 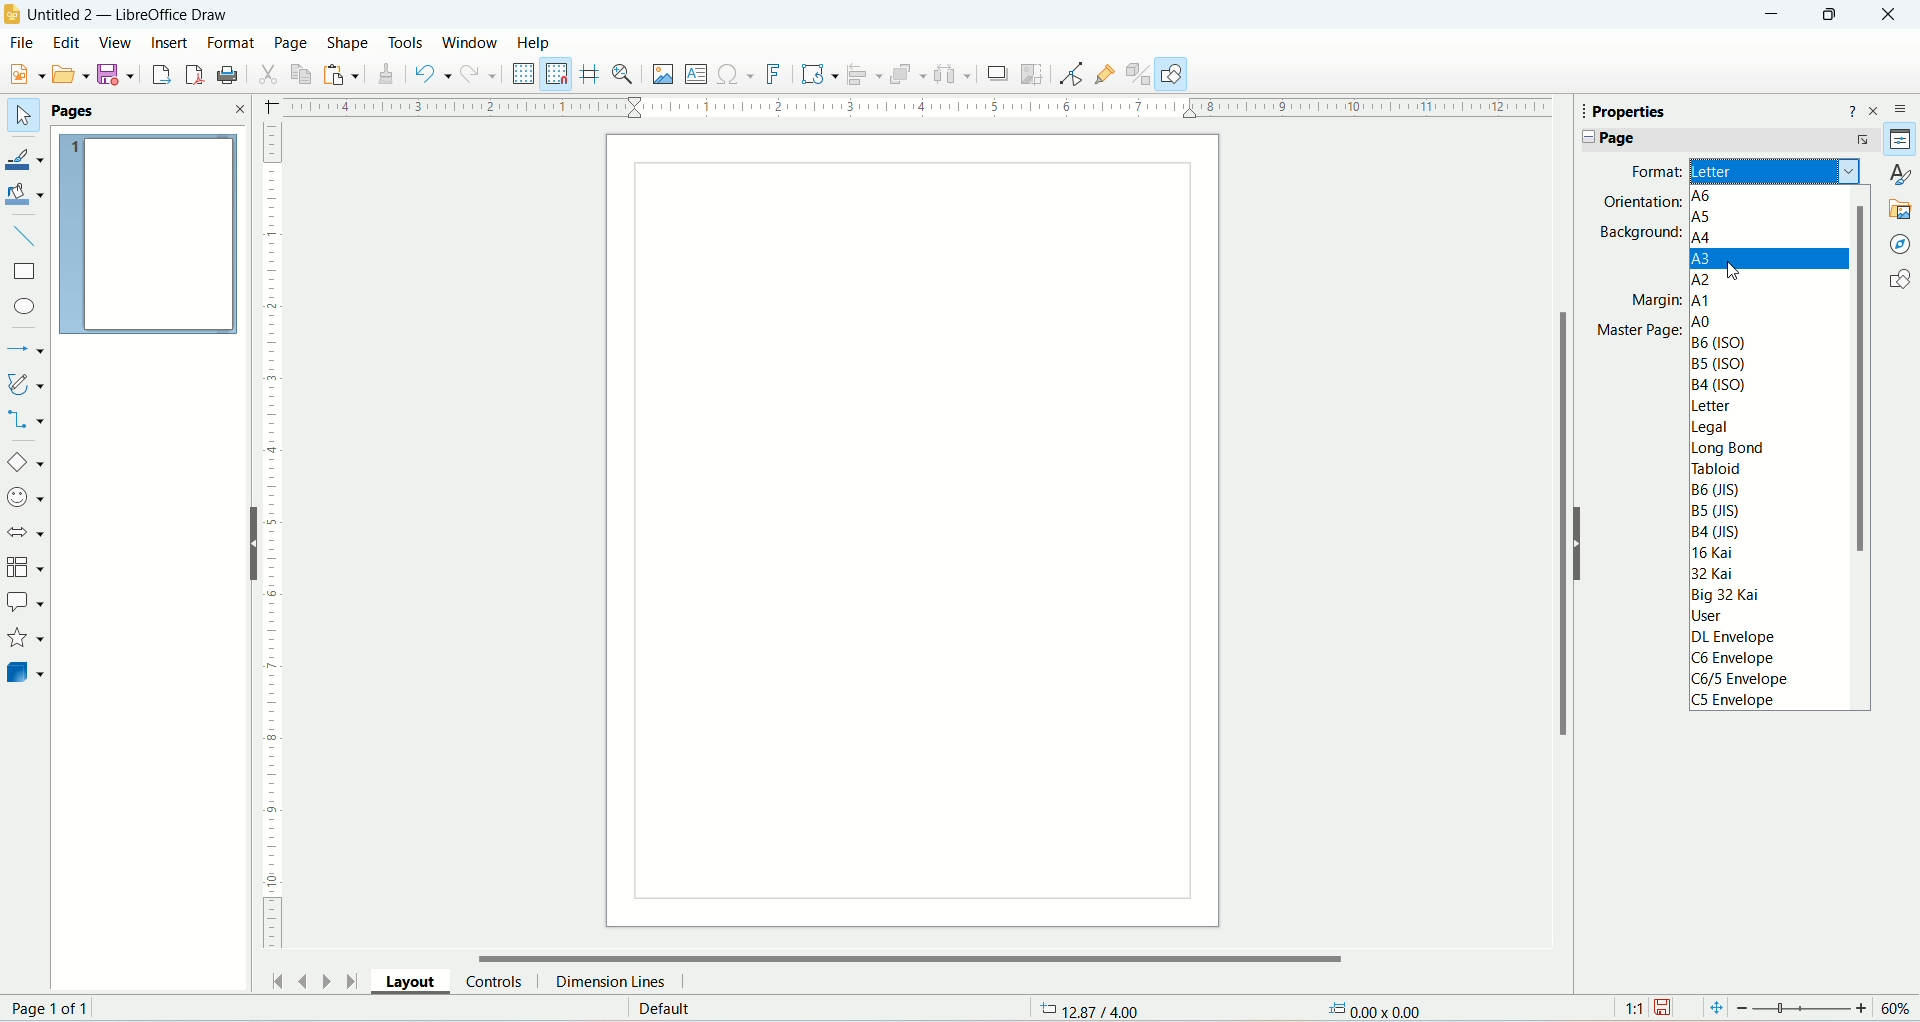 I want to click on shapes, so click(x=1898, y=276).